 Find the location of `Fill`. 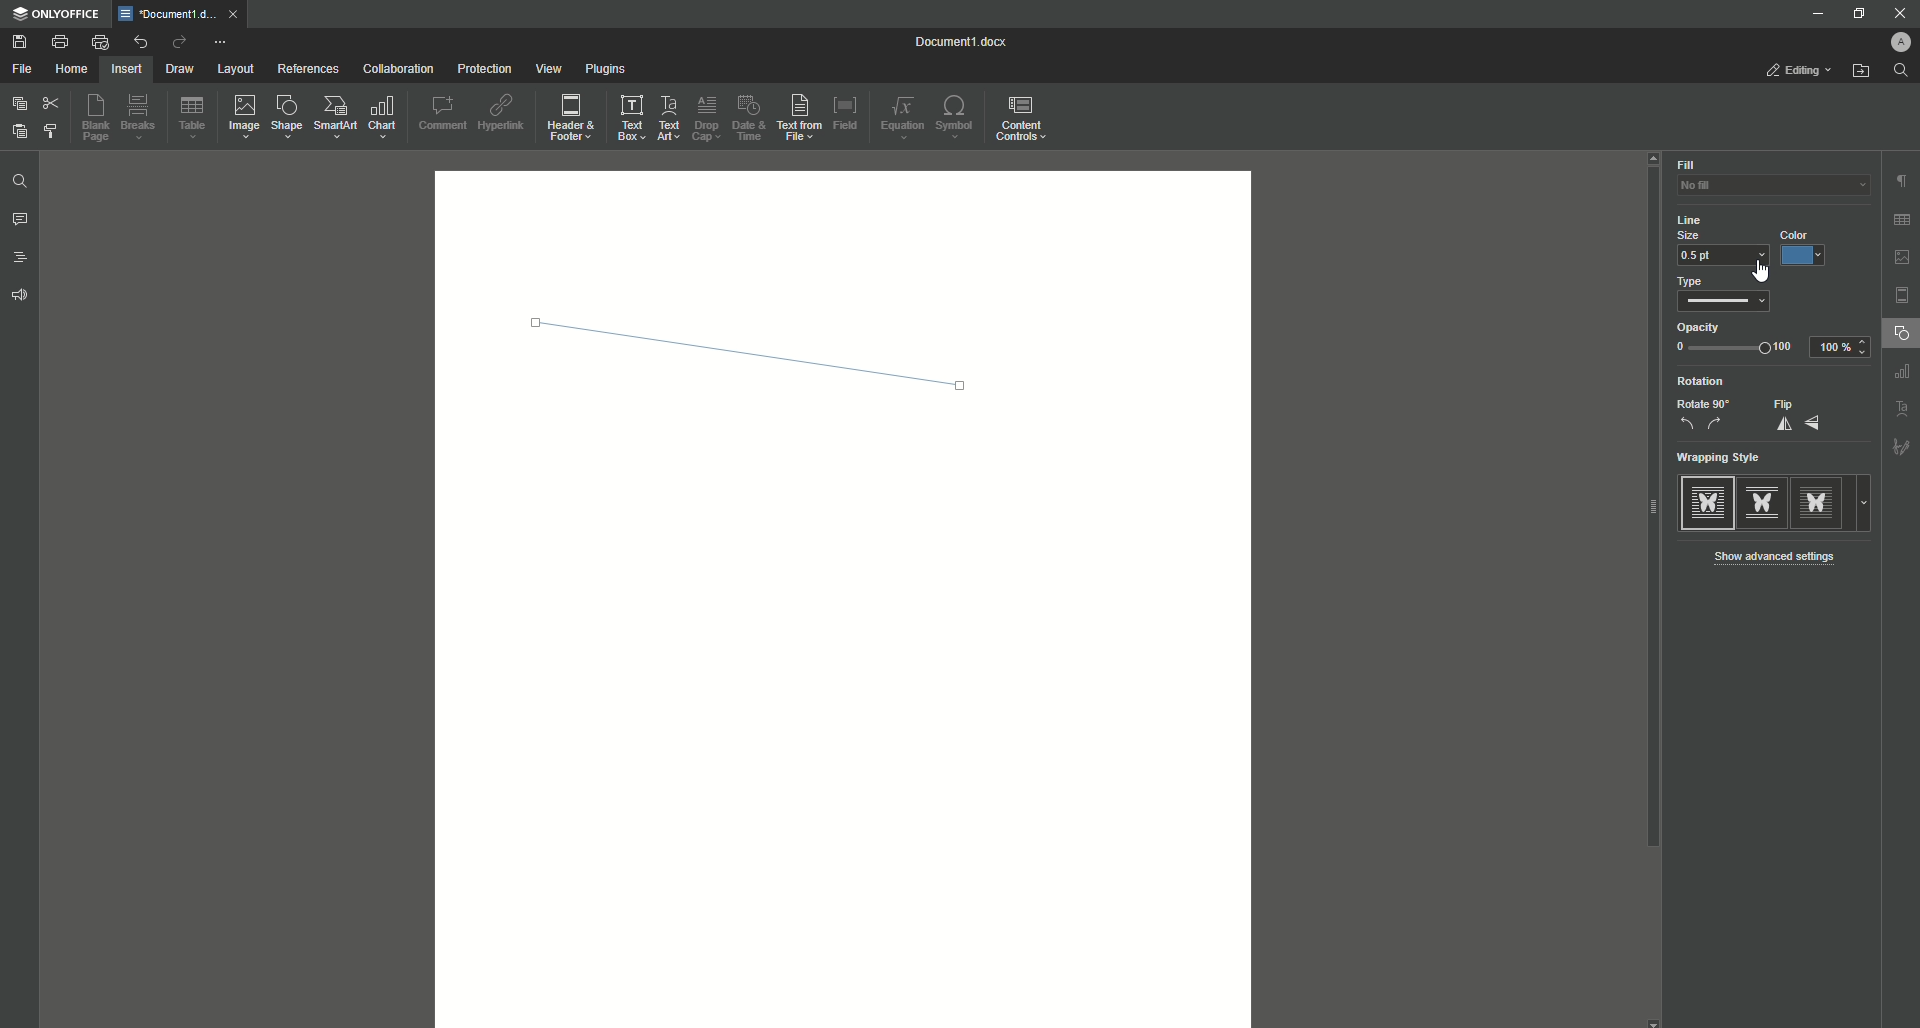

Fill is located at coordinates (1686, 165).